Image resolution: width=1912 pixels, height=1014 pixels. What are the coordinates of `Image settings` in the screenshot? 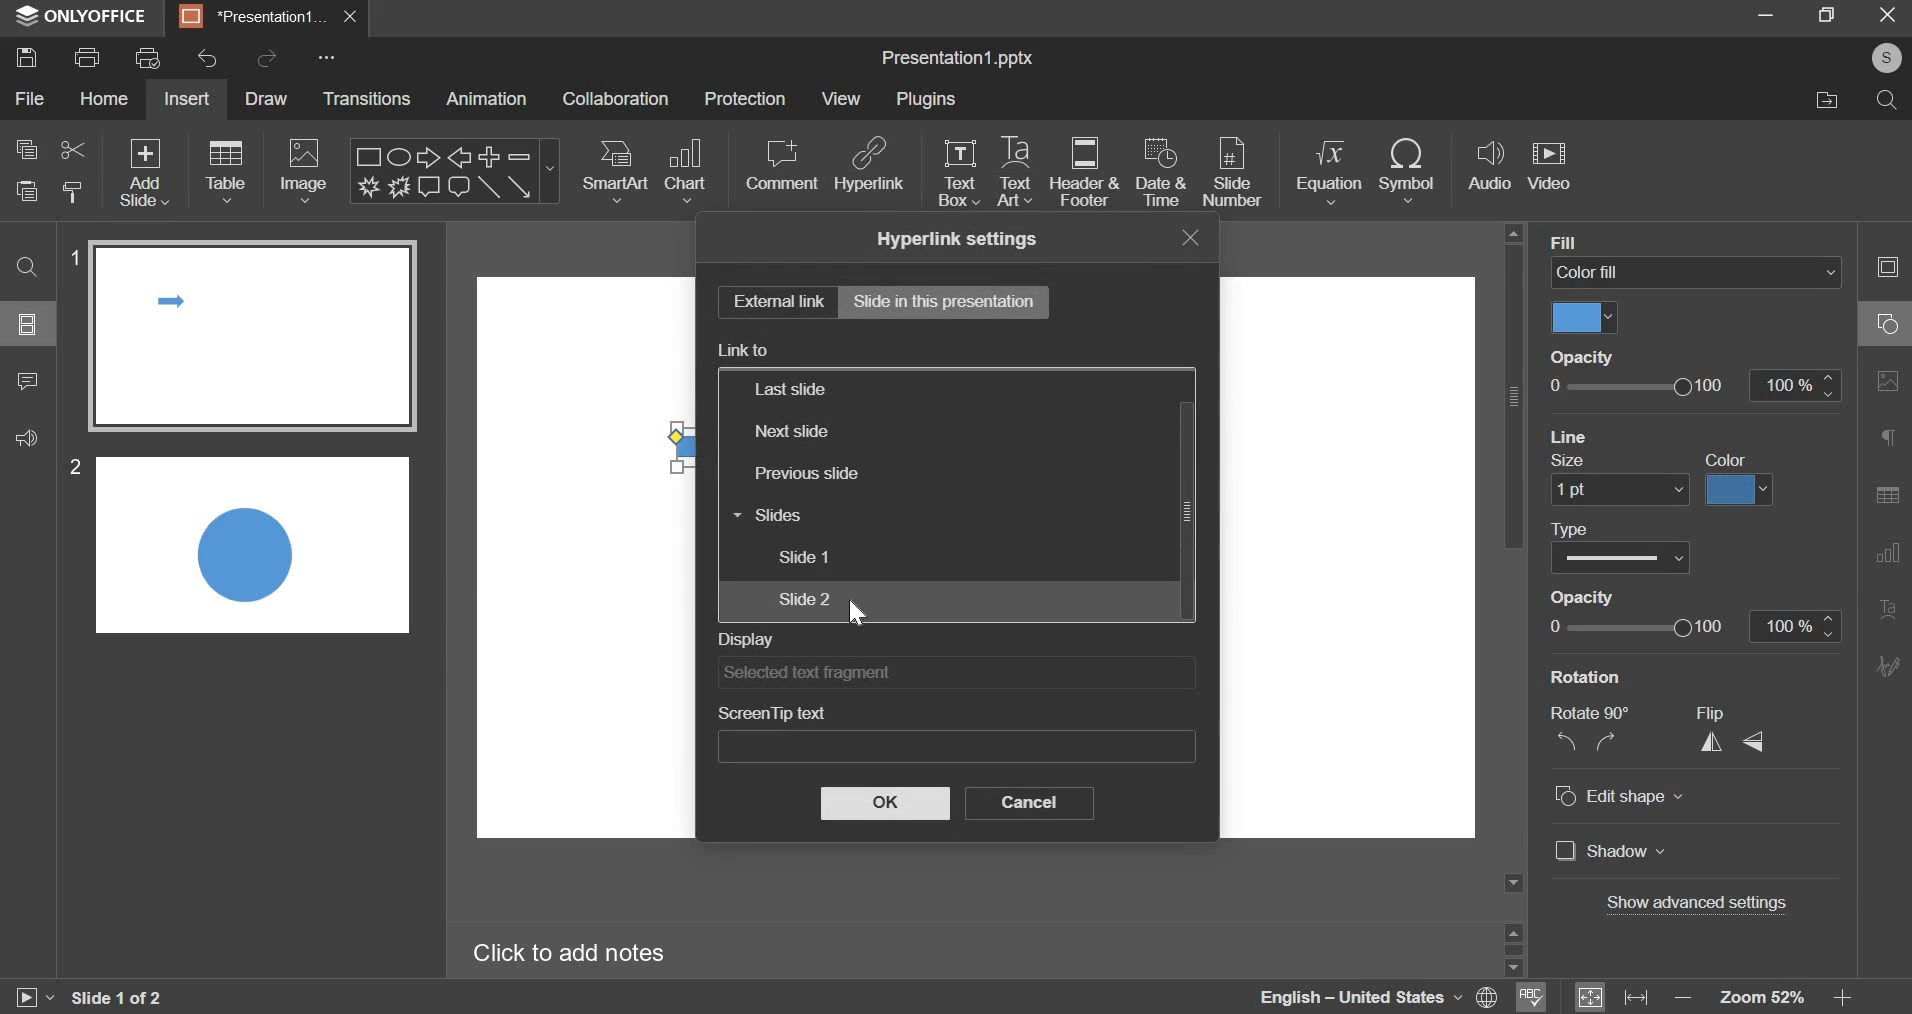 It's located at (1889, 380).